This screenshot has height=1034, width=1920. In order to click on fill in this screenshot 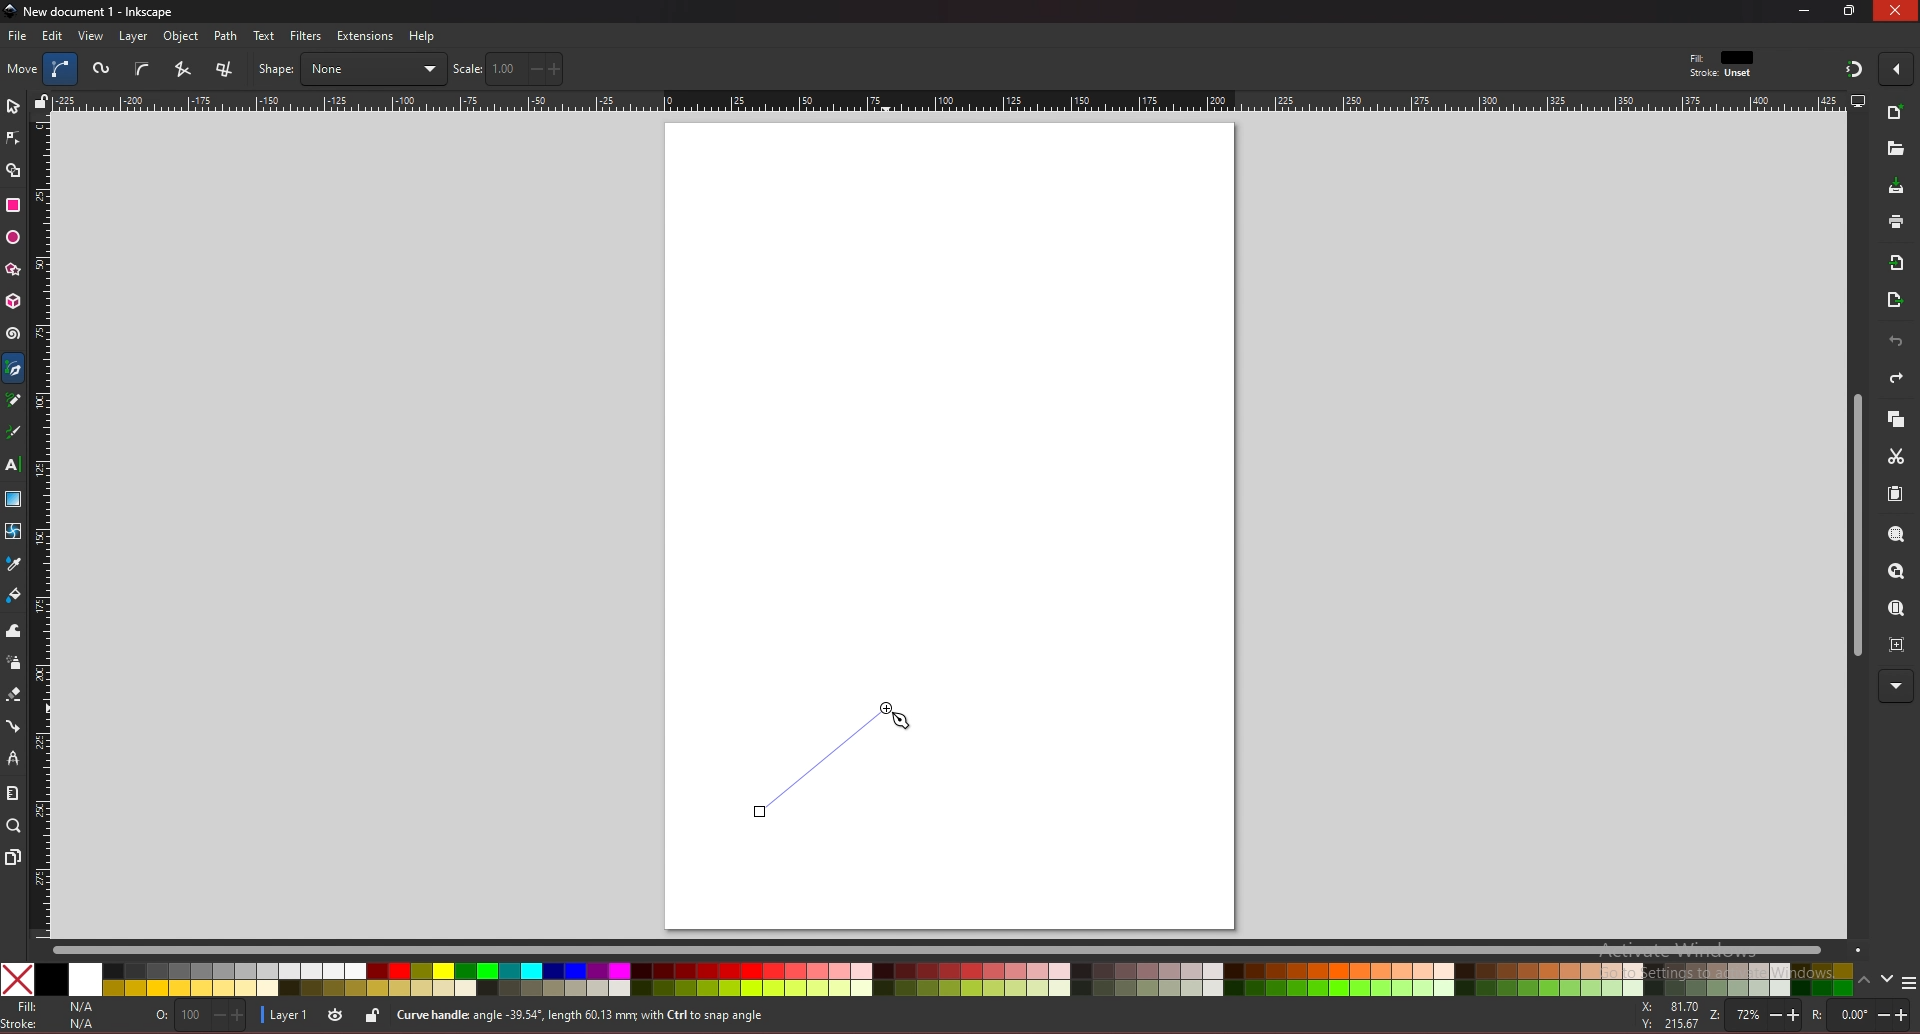, I will do `click(54, 1007)`.